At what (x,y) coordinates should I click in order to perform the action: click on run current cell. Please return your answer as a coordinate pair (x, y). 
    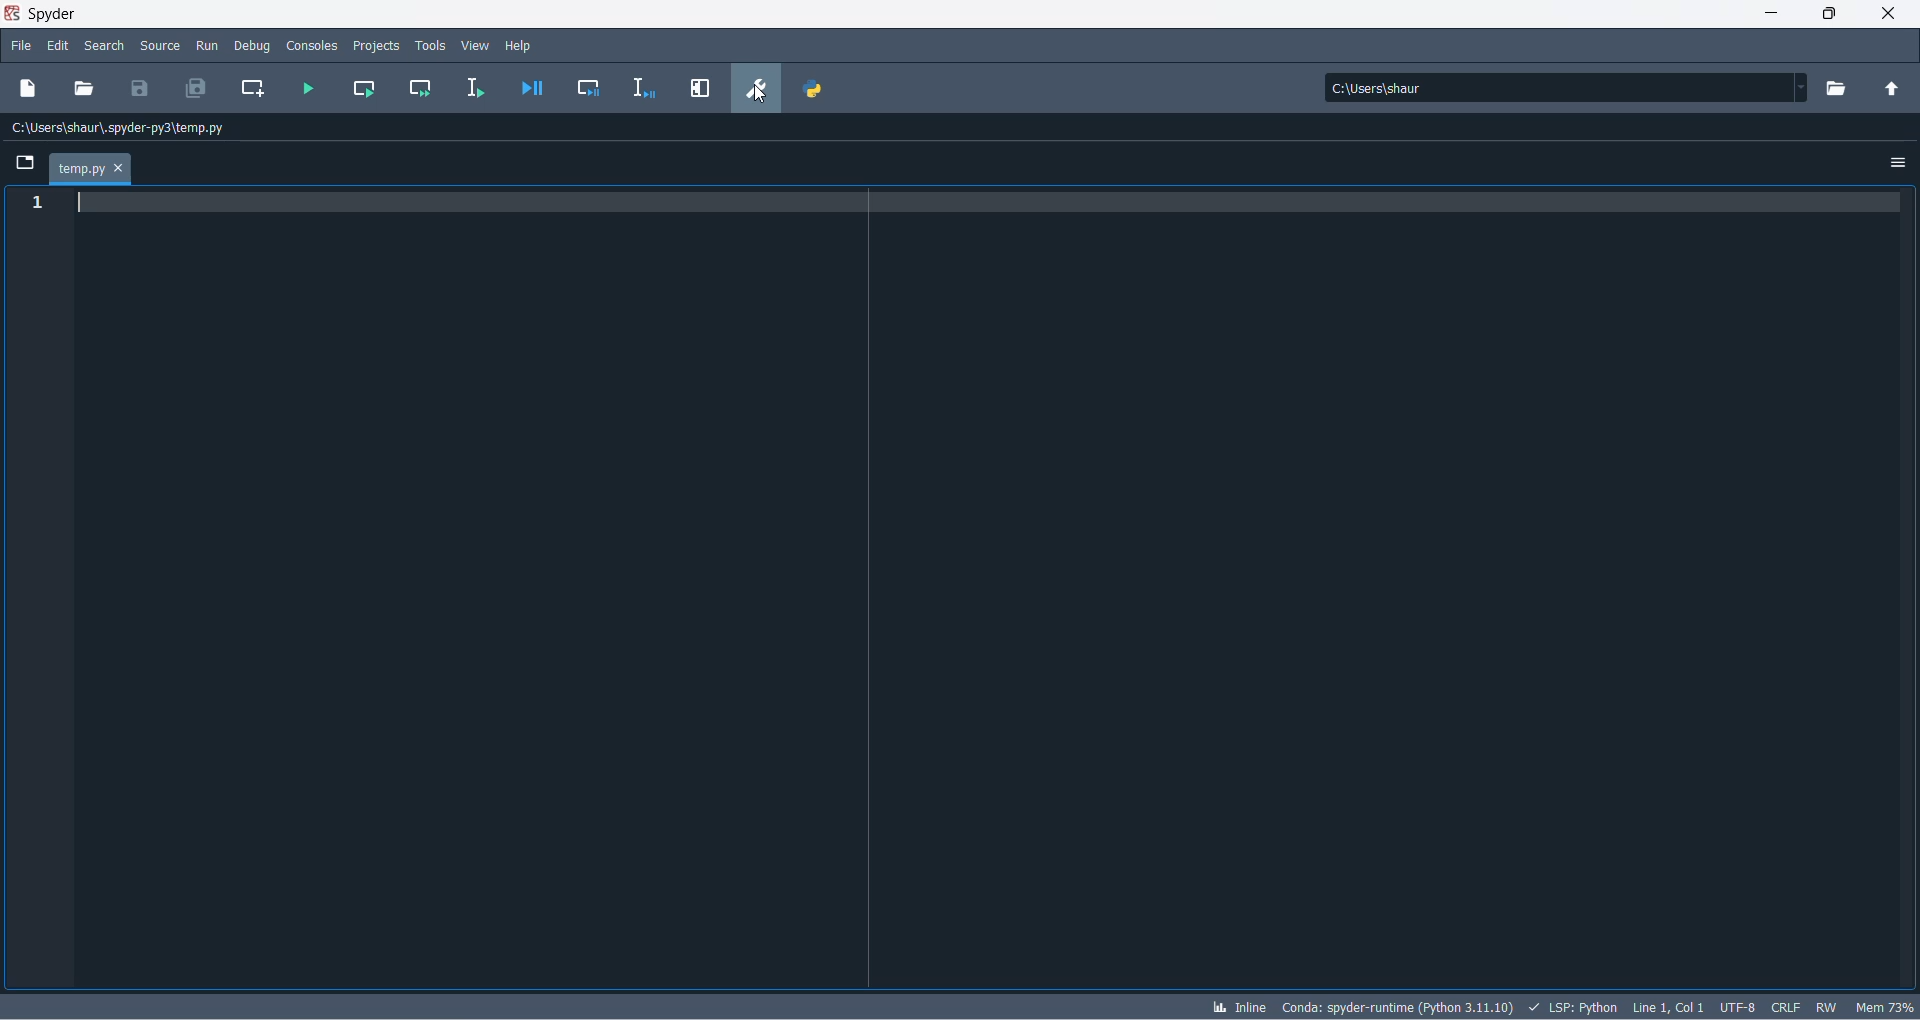
    Looking at the image, I should click on (422, 88).